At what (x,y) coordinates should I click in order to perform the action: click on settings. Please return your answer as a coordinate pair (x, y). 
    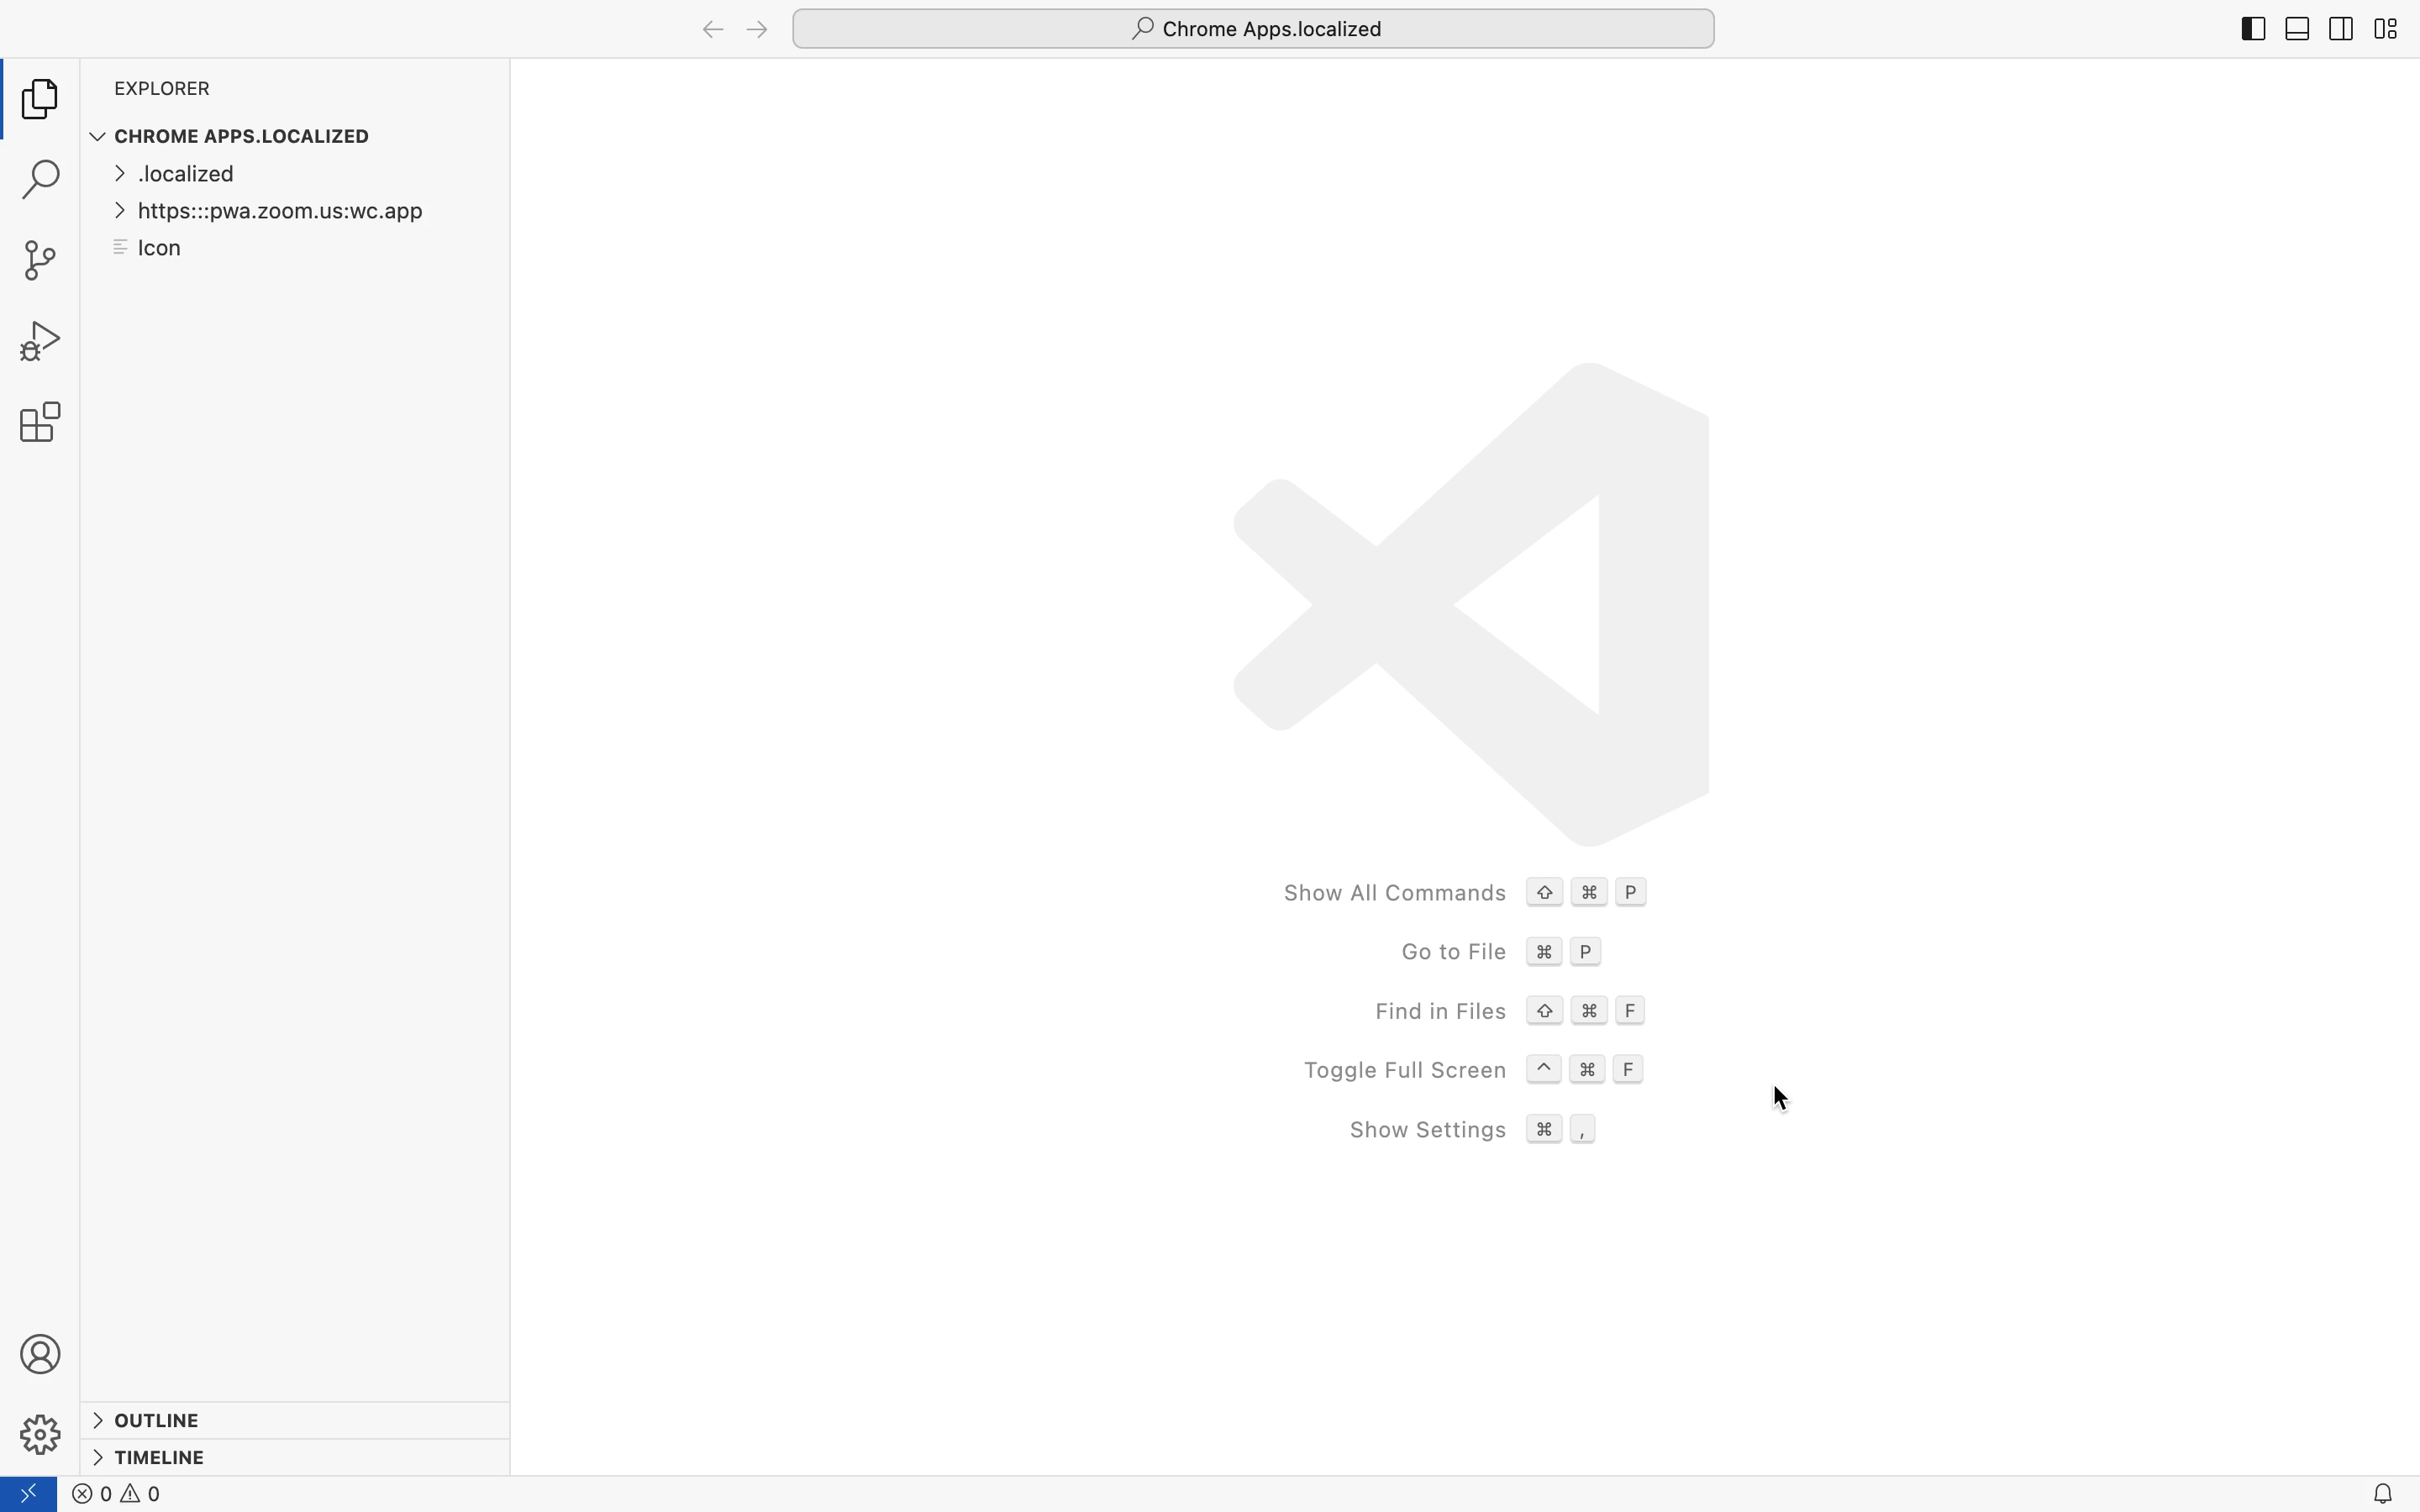
    Looking at the image, I should click on (41, 1432).